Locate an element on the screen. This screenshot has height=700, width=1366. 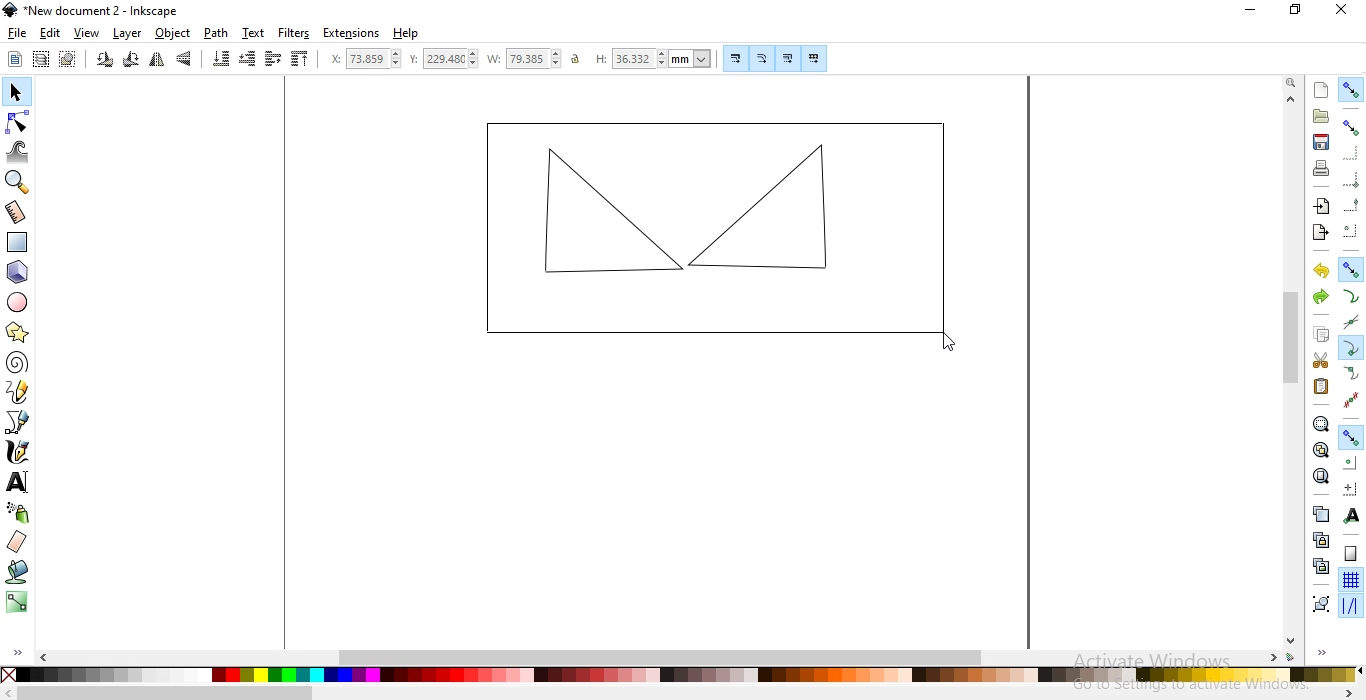
create circles, arcs and ellipses is located at coordinates (19, 304).